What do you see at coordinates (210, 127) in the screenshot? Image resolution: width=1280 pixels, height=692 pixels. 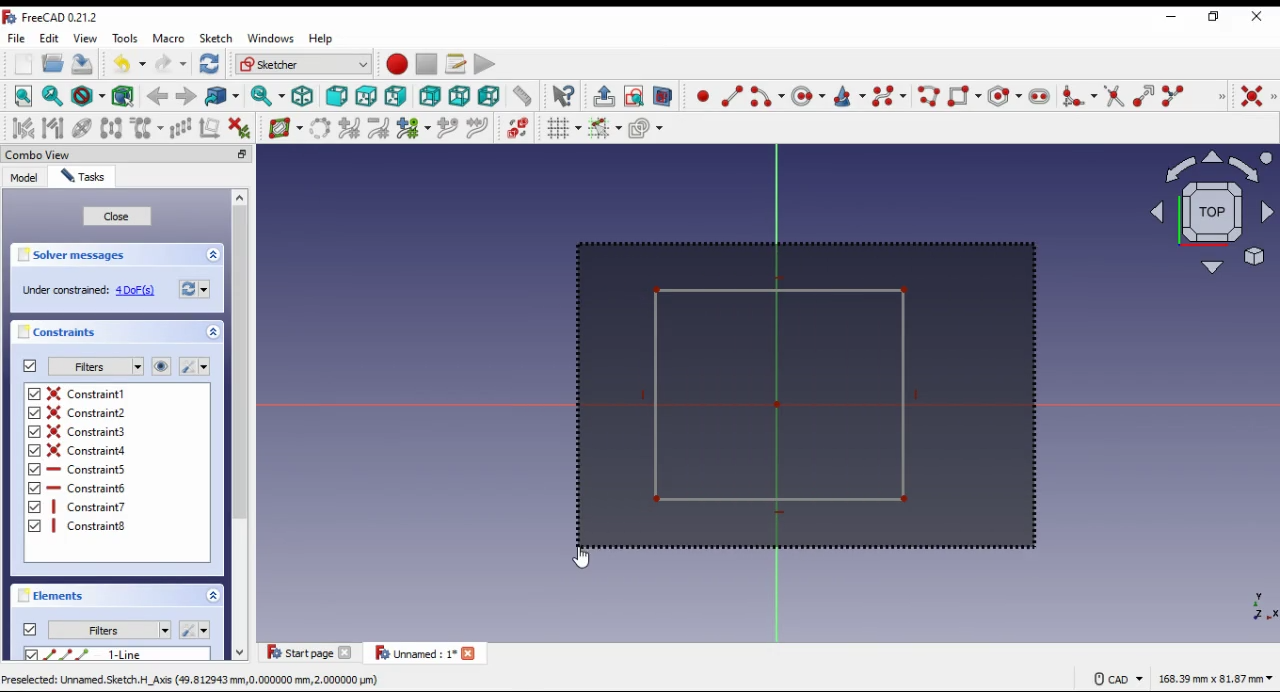 I see `remove all axes alignment` at bounding box center [210, 127].